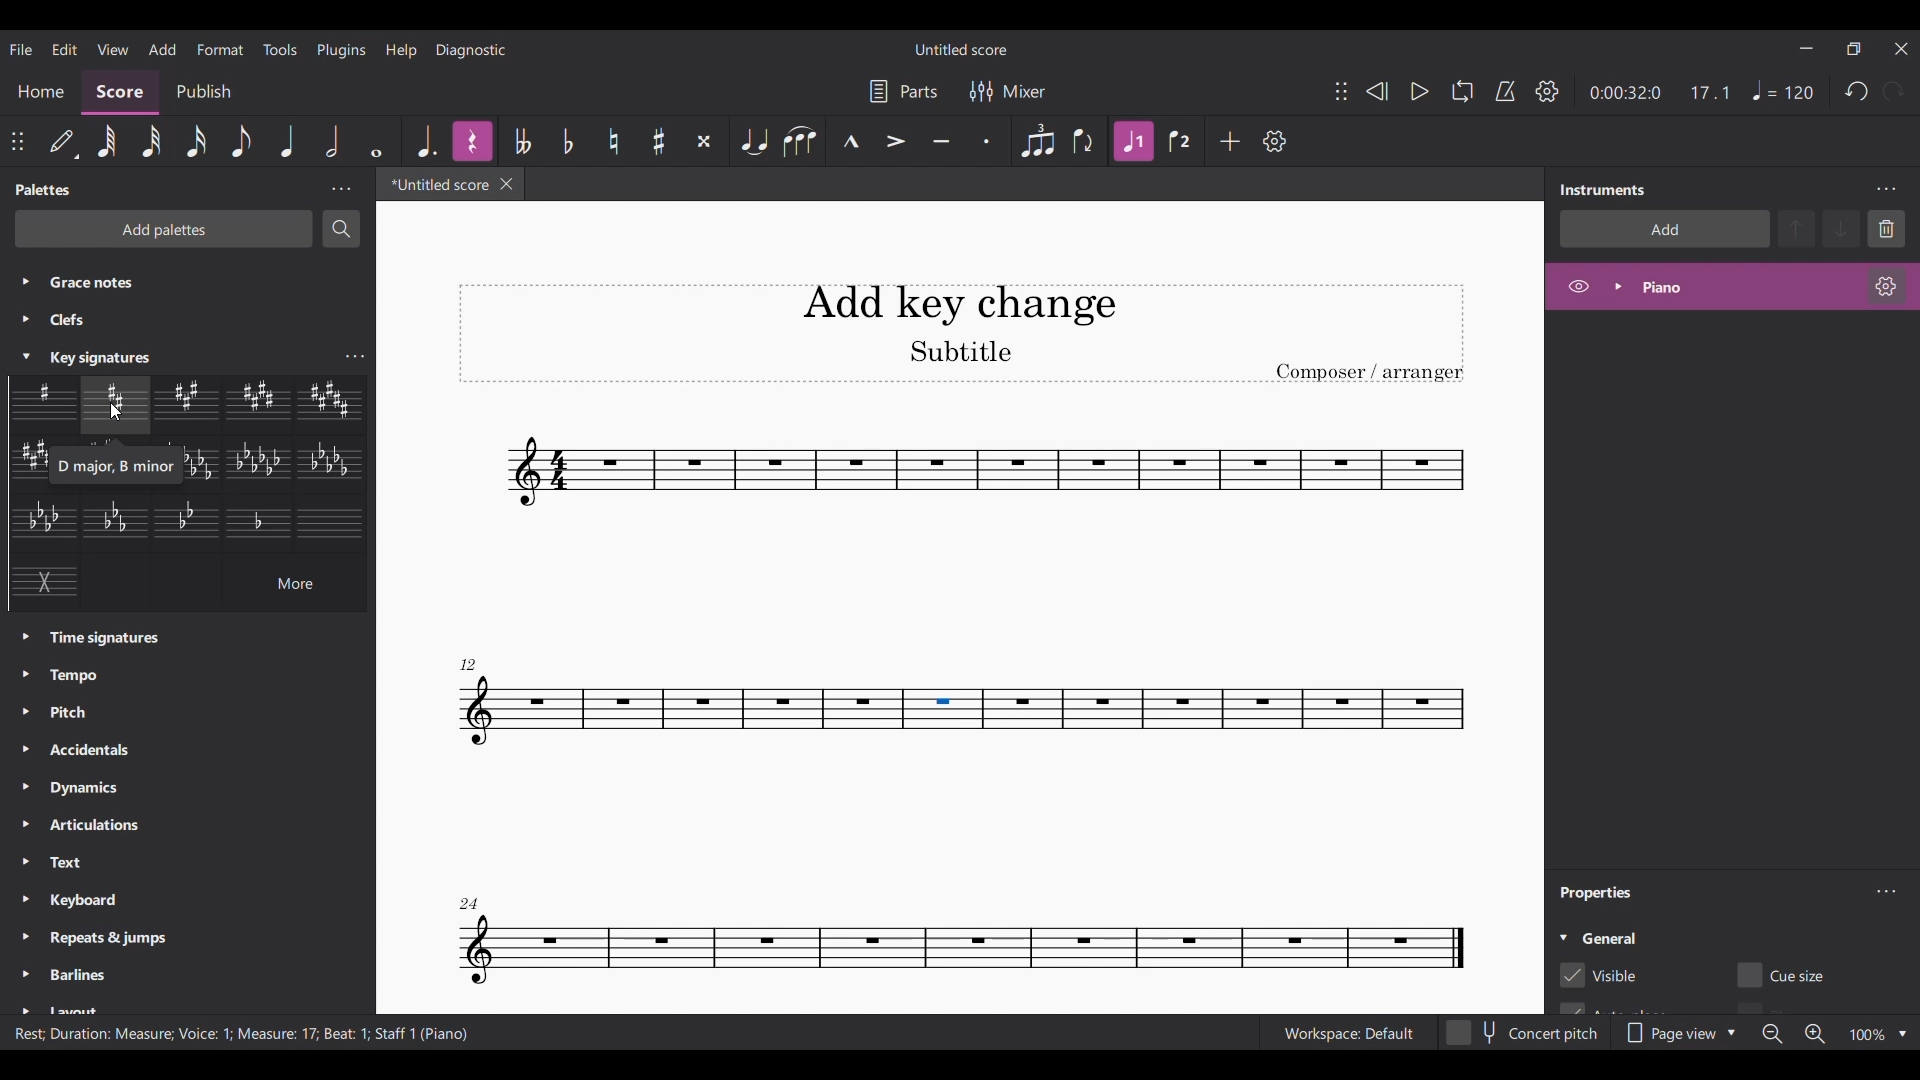 The height and width of the screenshot is (1080, 1920). What do you see at coordinates (26, 356) in the screenshot?
I see `Current selection highlighted` at bounding box center [26, 356].